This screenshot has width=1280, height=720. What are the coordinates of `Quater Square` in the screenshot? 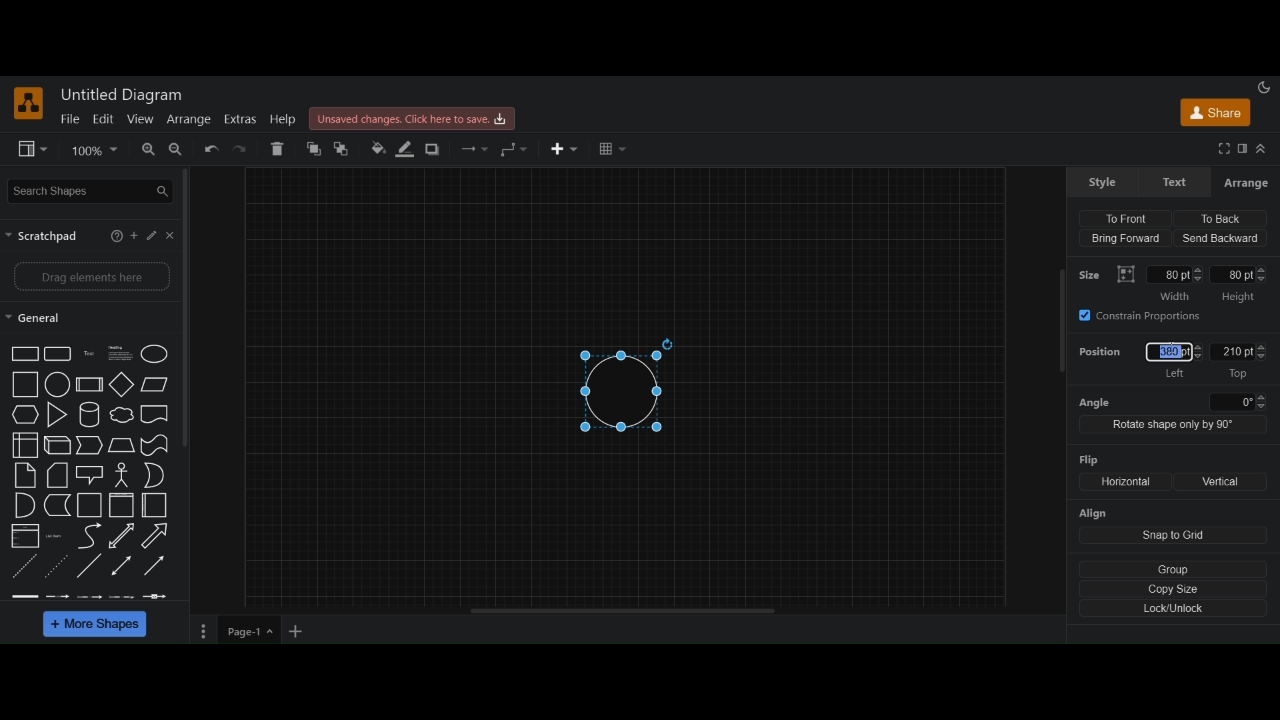 It's located at (155, 505).